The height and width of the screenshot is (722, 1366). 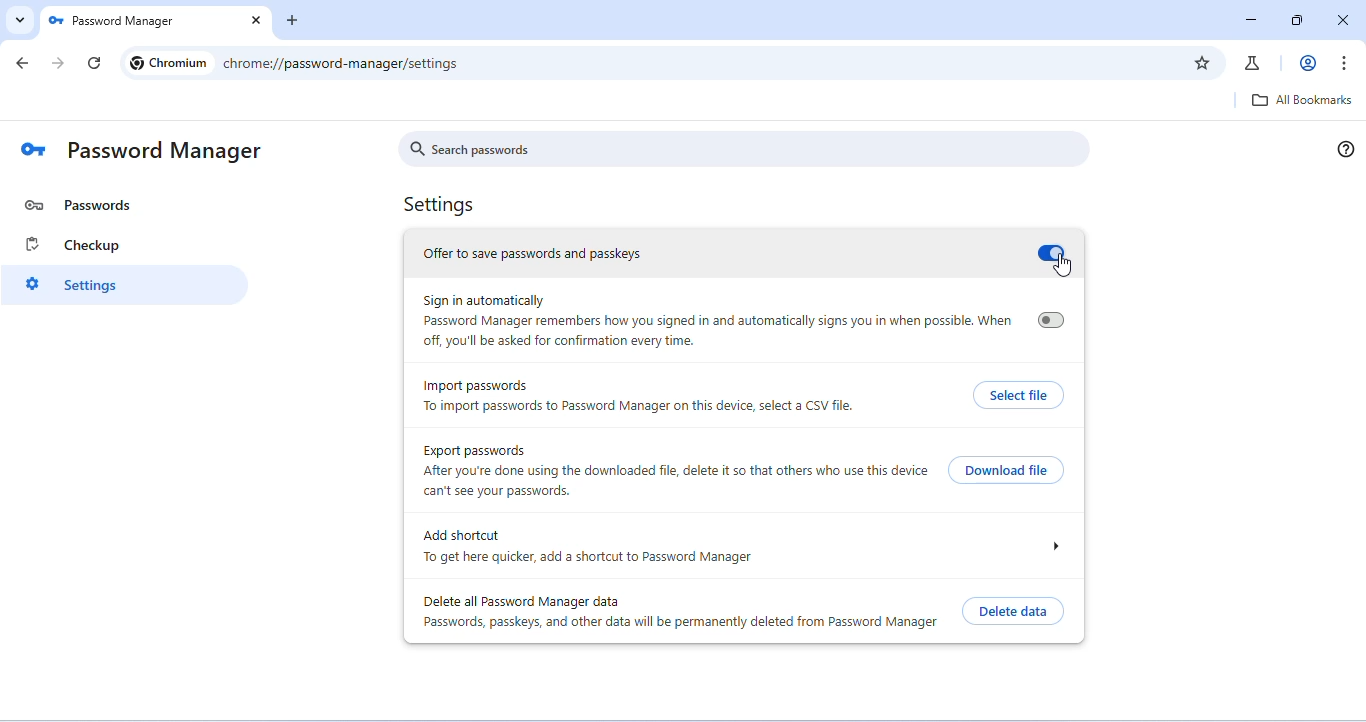 What do you see at coordinates (642, 407) in the screenshot?
I see `To import passwords to Password Manager on this device, select a CSV file.` at bounding box center [642, 407].